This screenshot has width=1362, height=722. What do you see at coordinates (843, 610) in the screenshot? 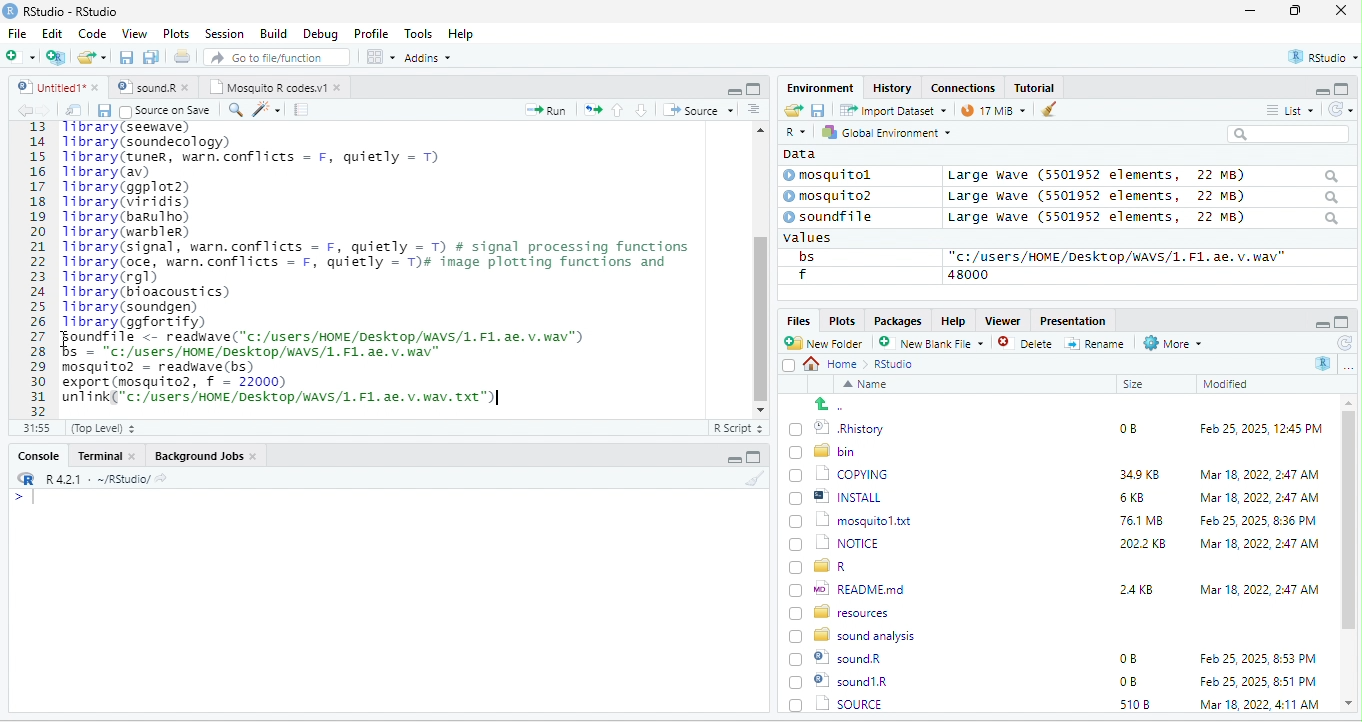
I see `BD resources` at bounding box center [843, 610].